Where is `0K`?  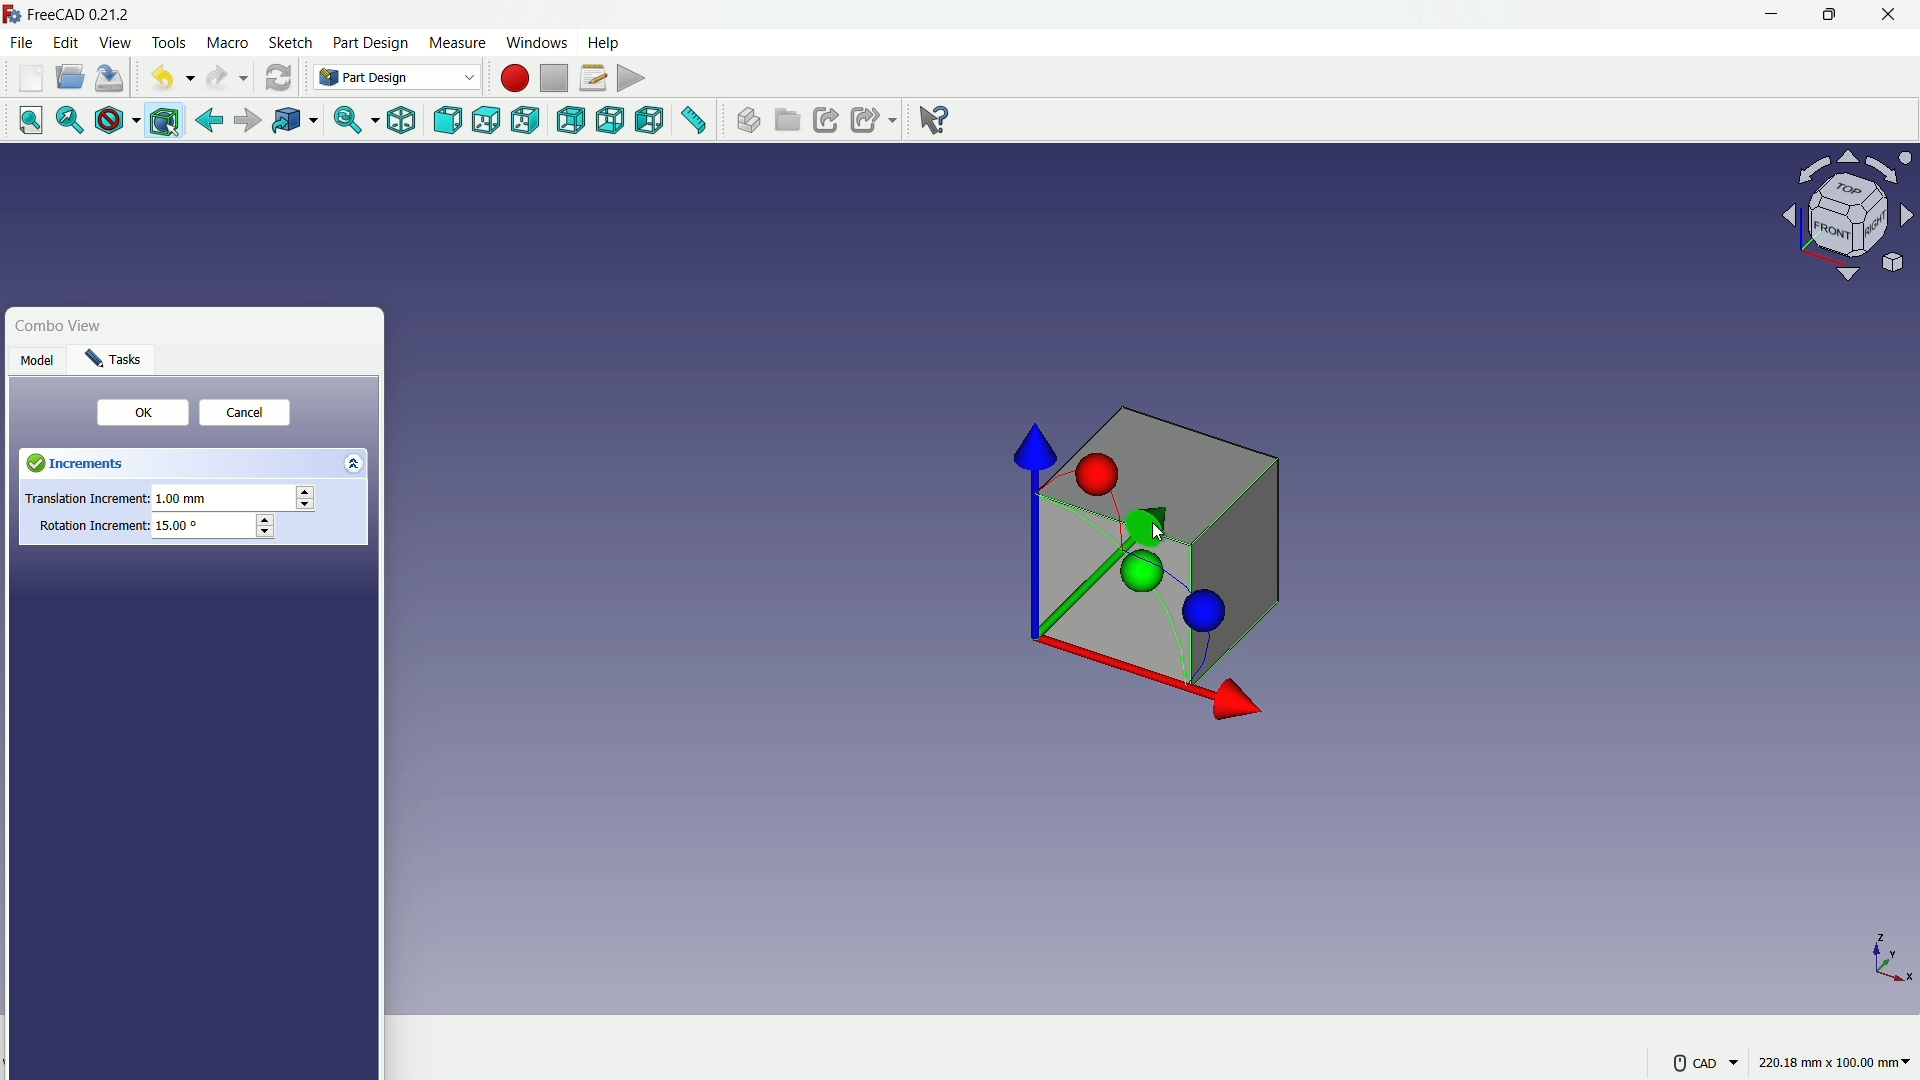 0K is located at coordinates (144, 412).